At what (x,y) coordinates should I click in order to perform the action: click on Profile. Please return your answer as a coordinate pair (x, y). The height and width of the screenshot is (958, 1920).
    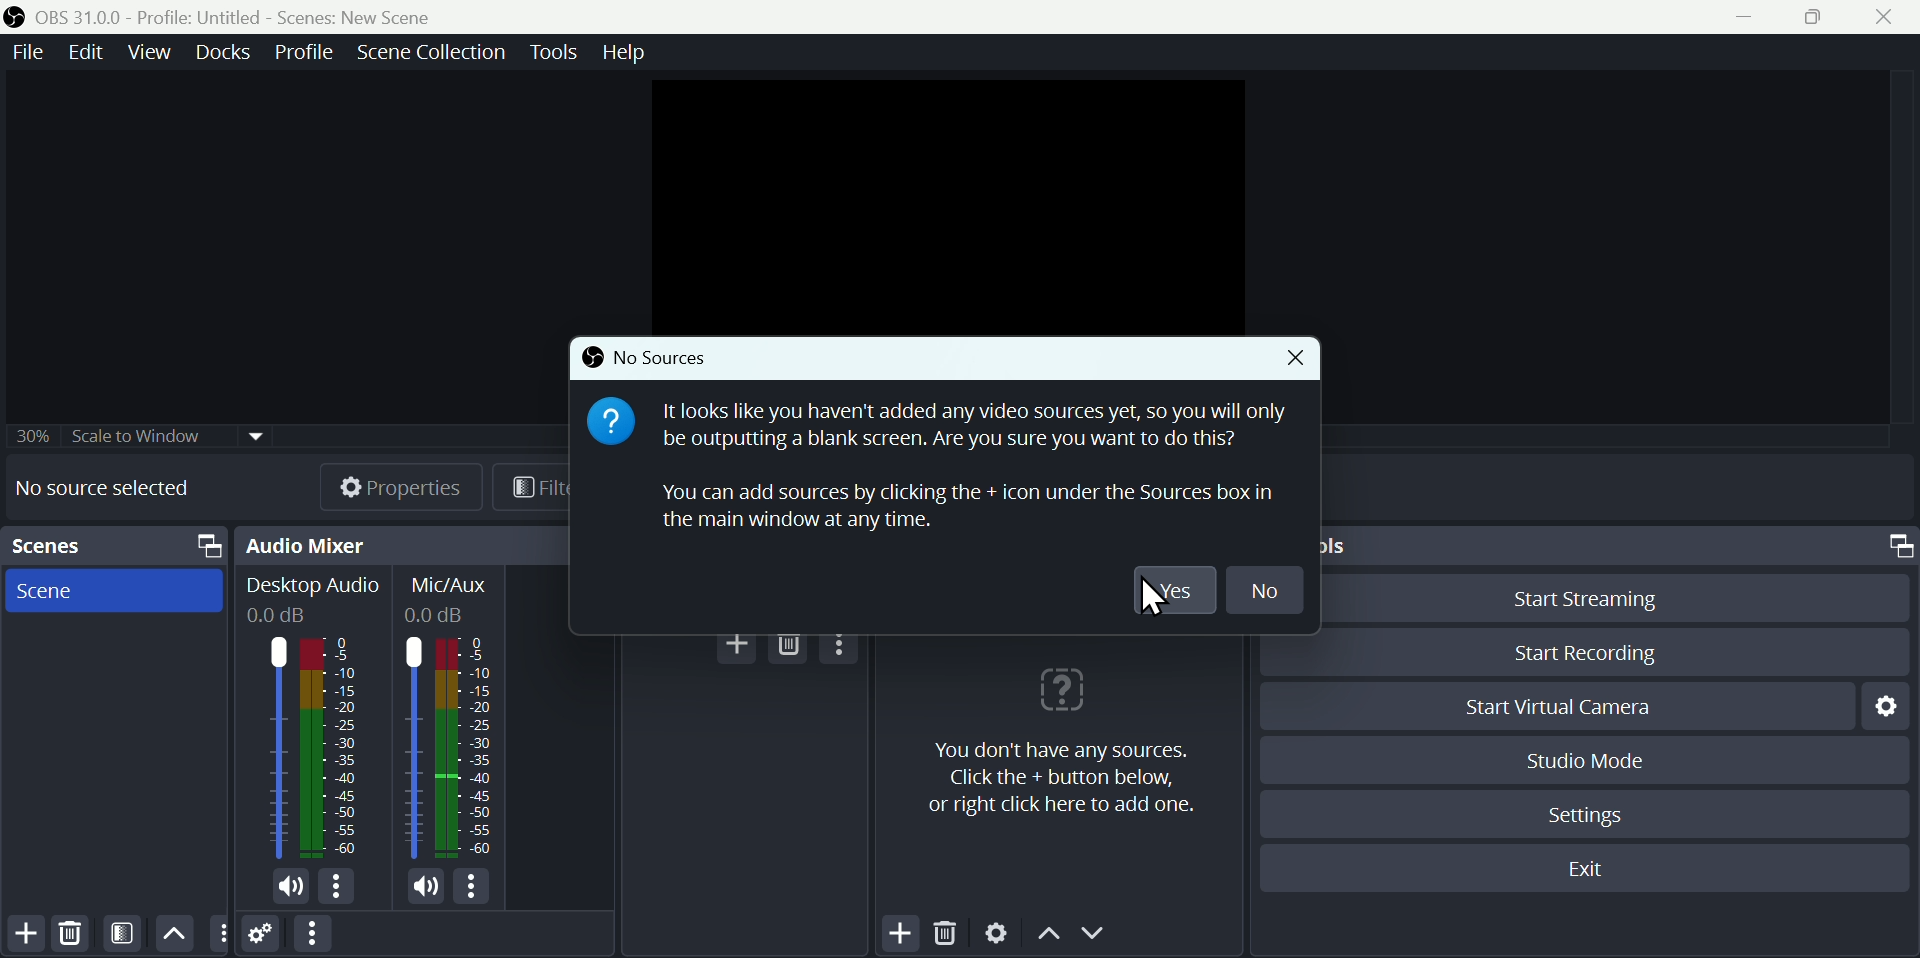
    Looking at the image, I should click on (304, 52).